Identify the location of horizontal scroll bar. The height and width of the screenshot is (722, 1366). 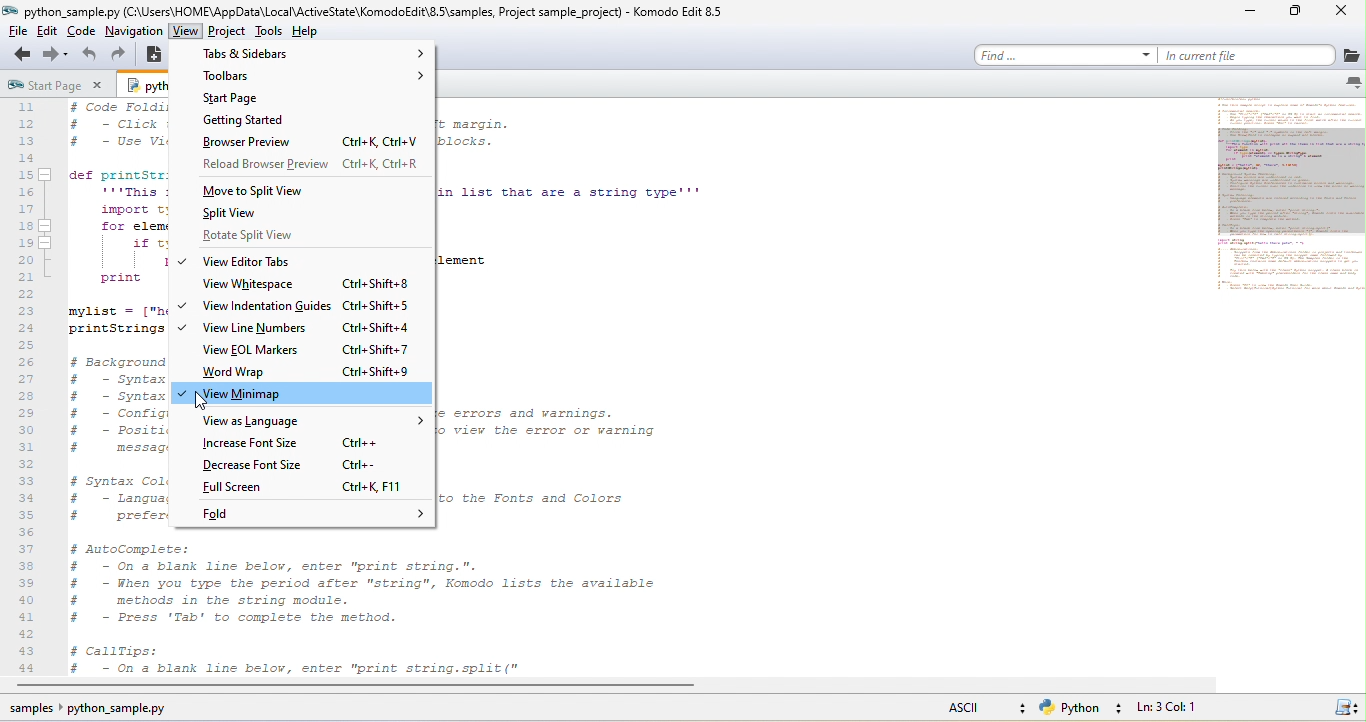
(354, 687).